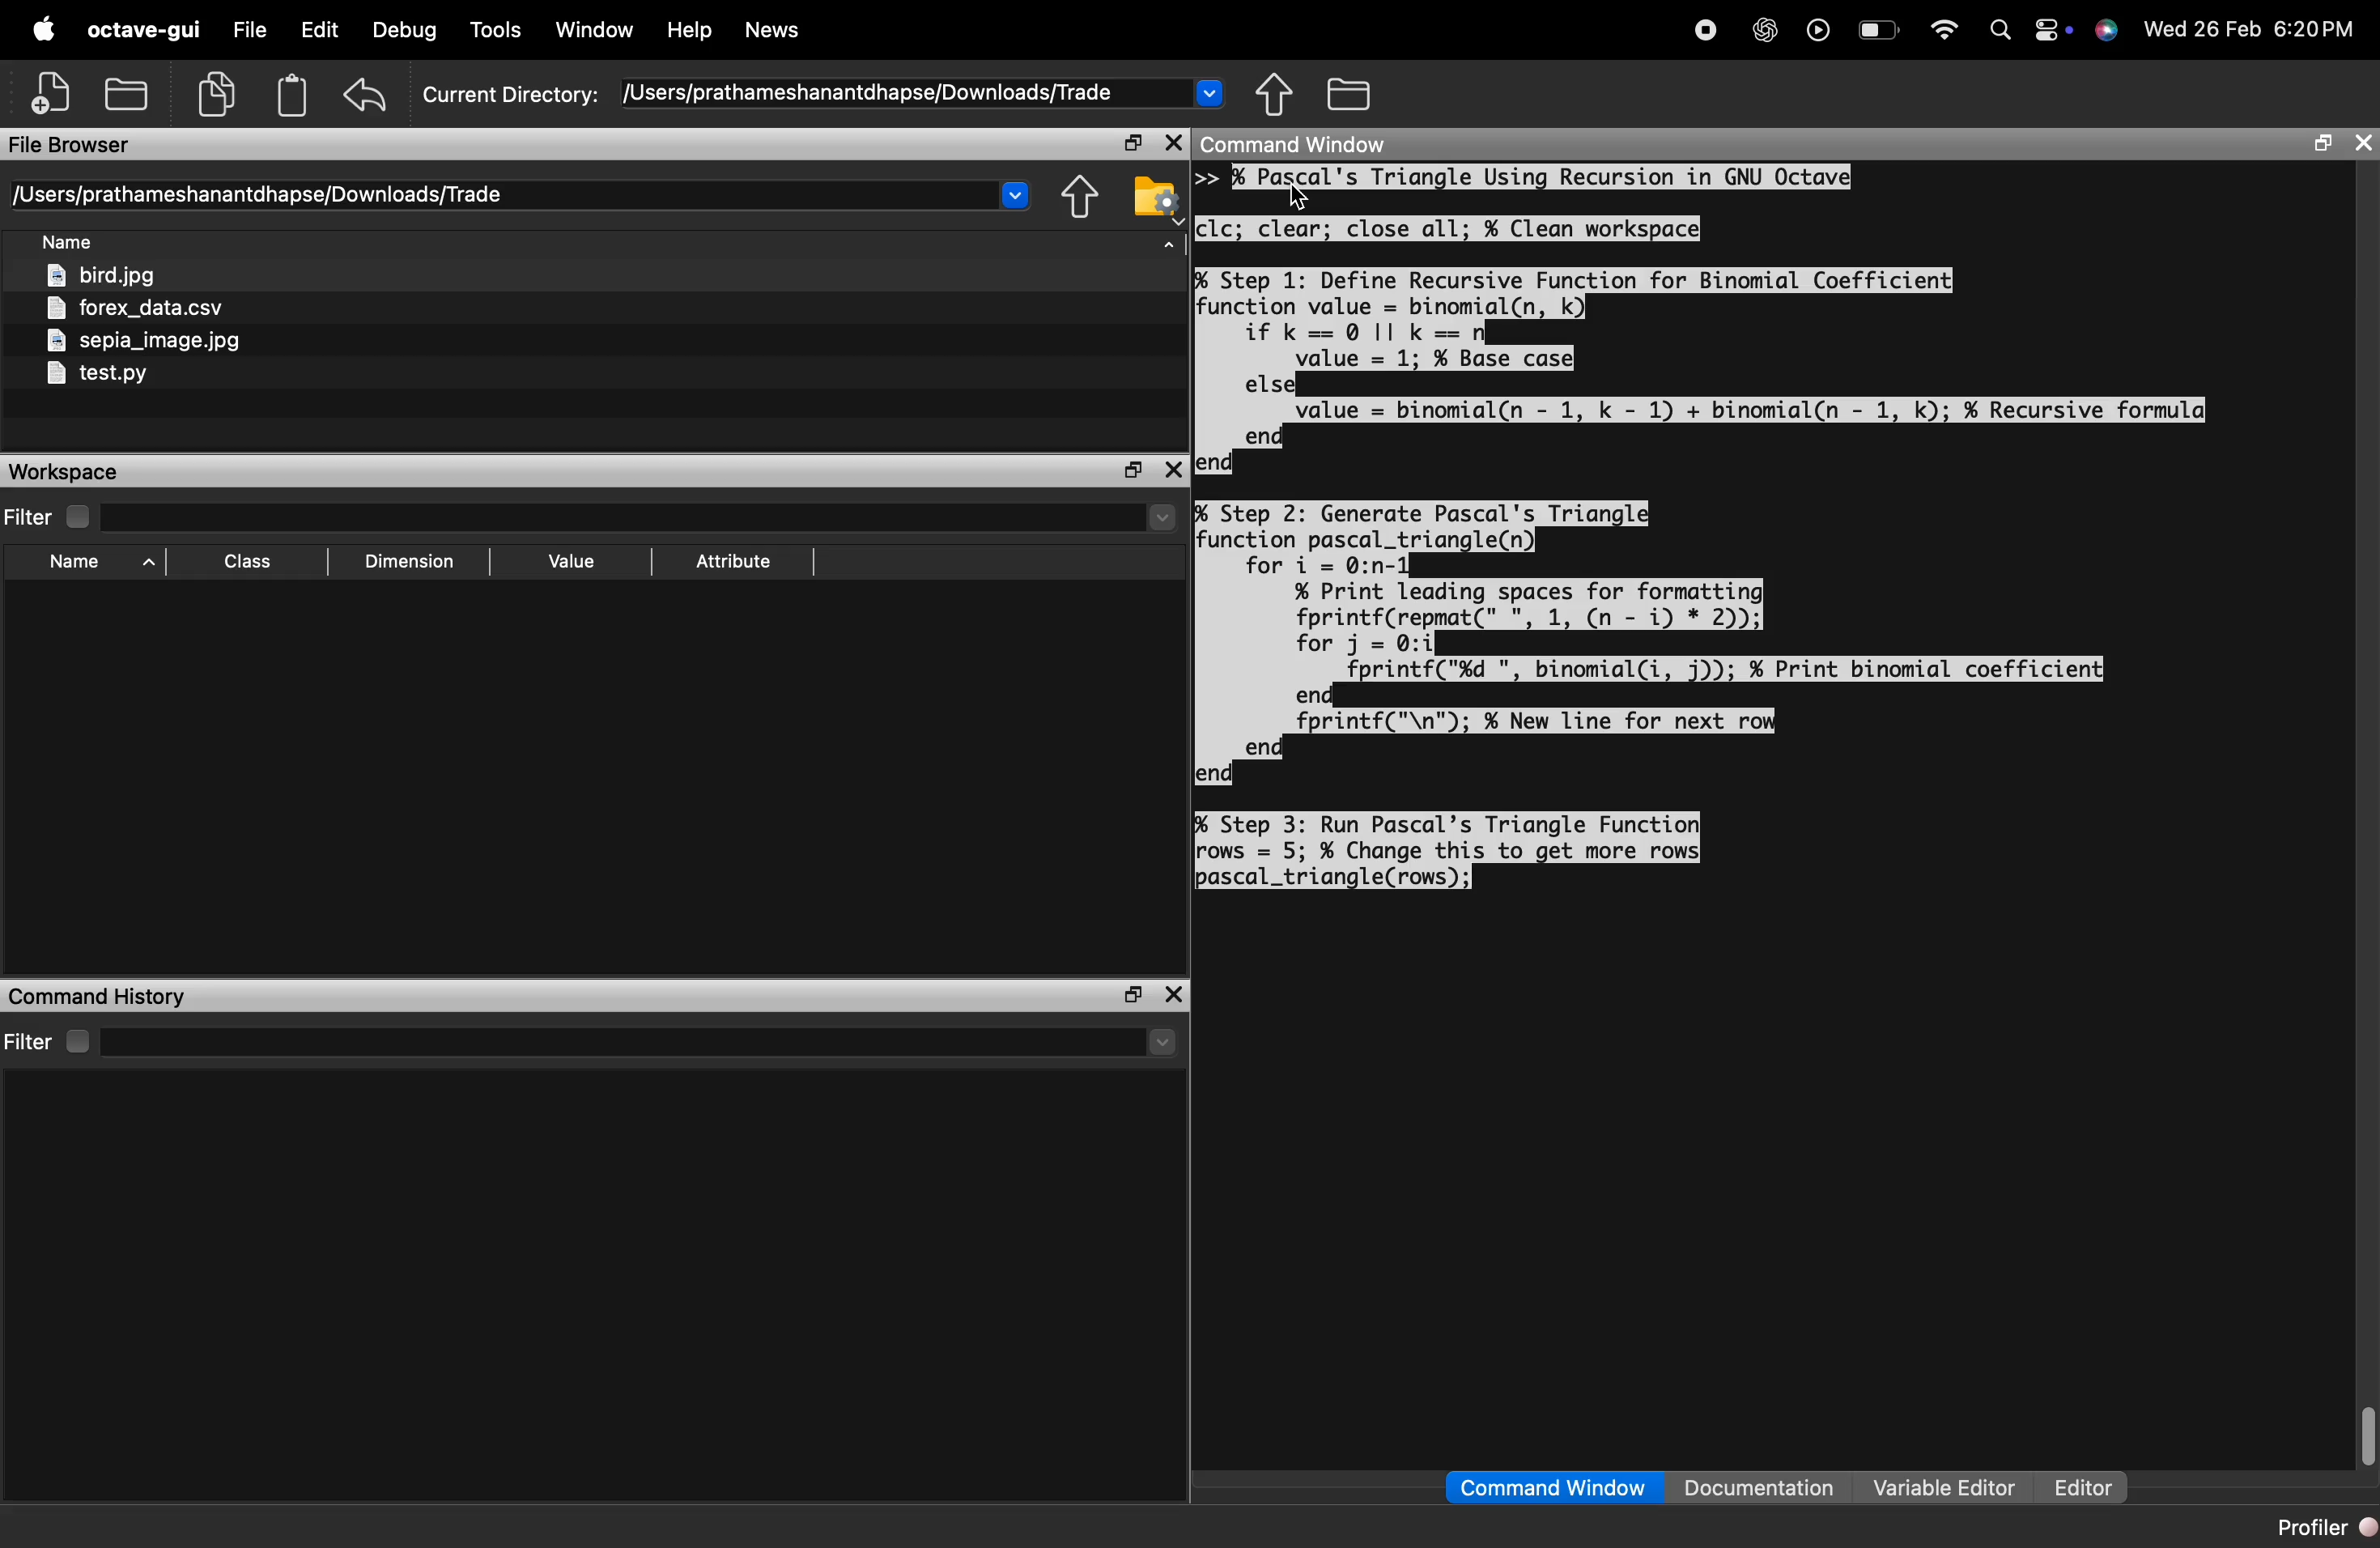  What do you see at coordinates (293, 95) in the screenshot?
I see `clipboard` at bounding box center [293, 95].